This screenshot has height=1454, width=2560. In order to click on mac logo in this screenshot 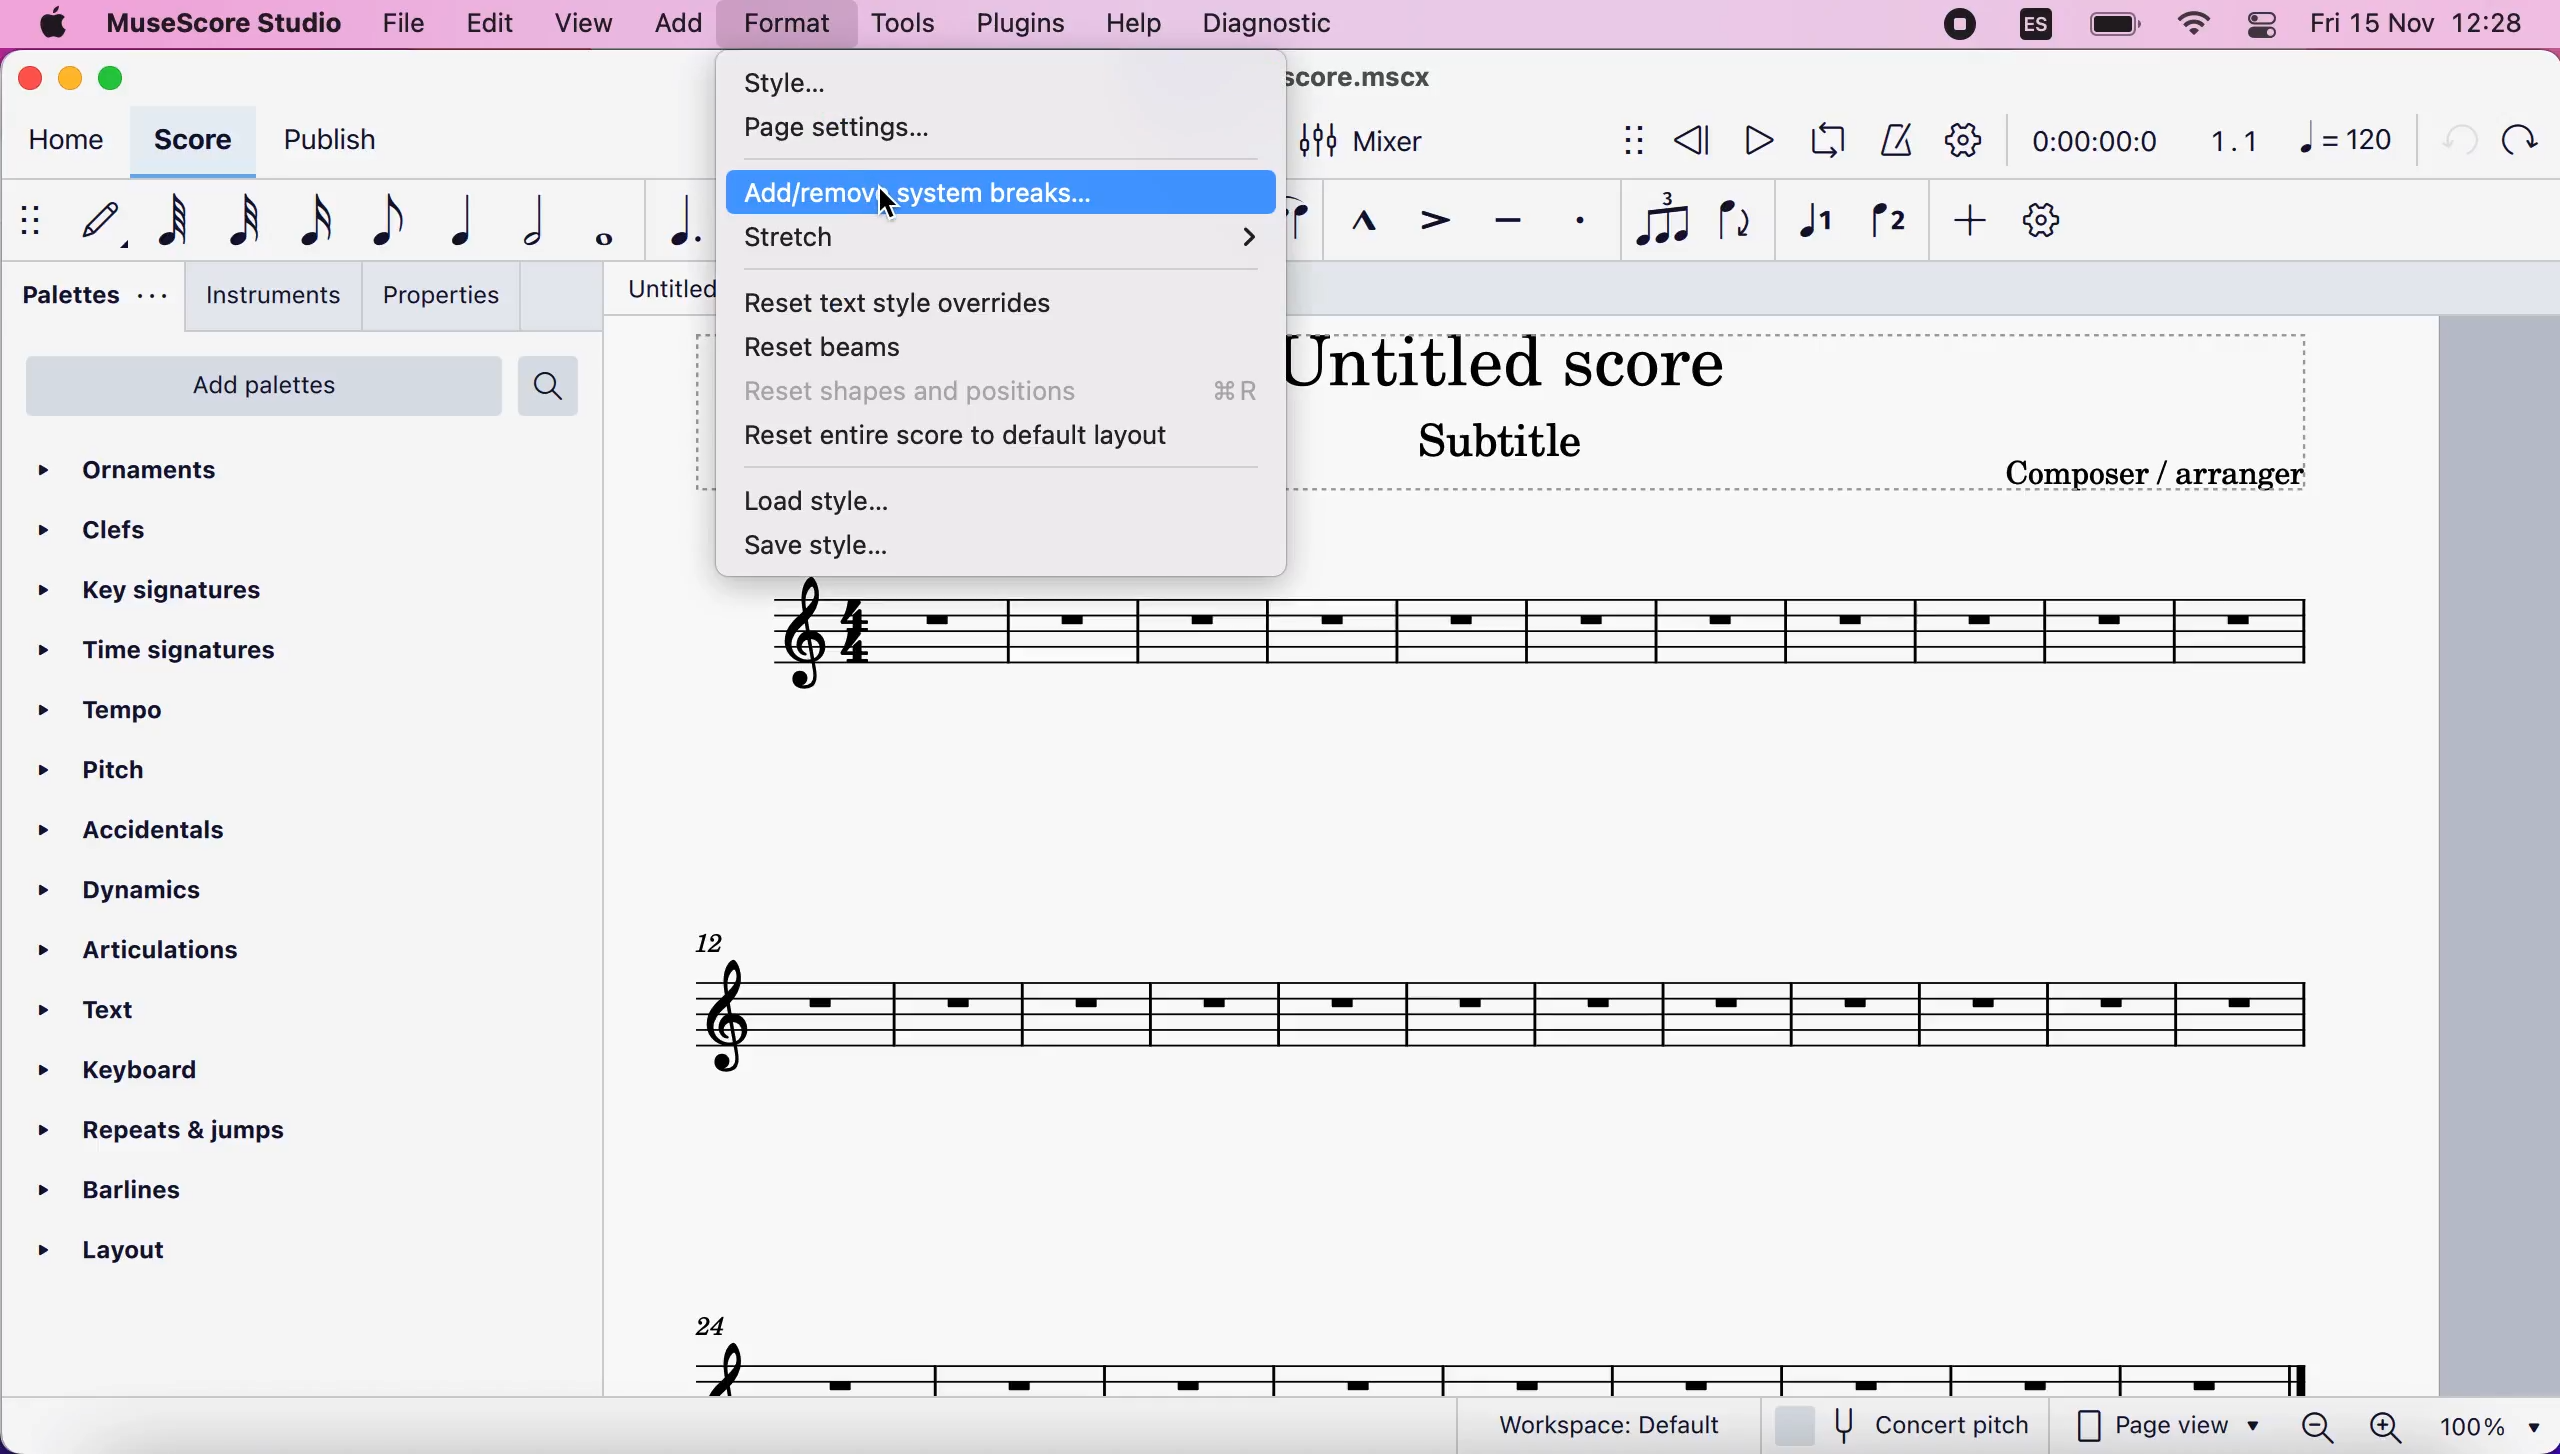, I will do `click(50, 26)`.